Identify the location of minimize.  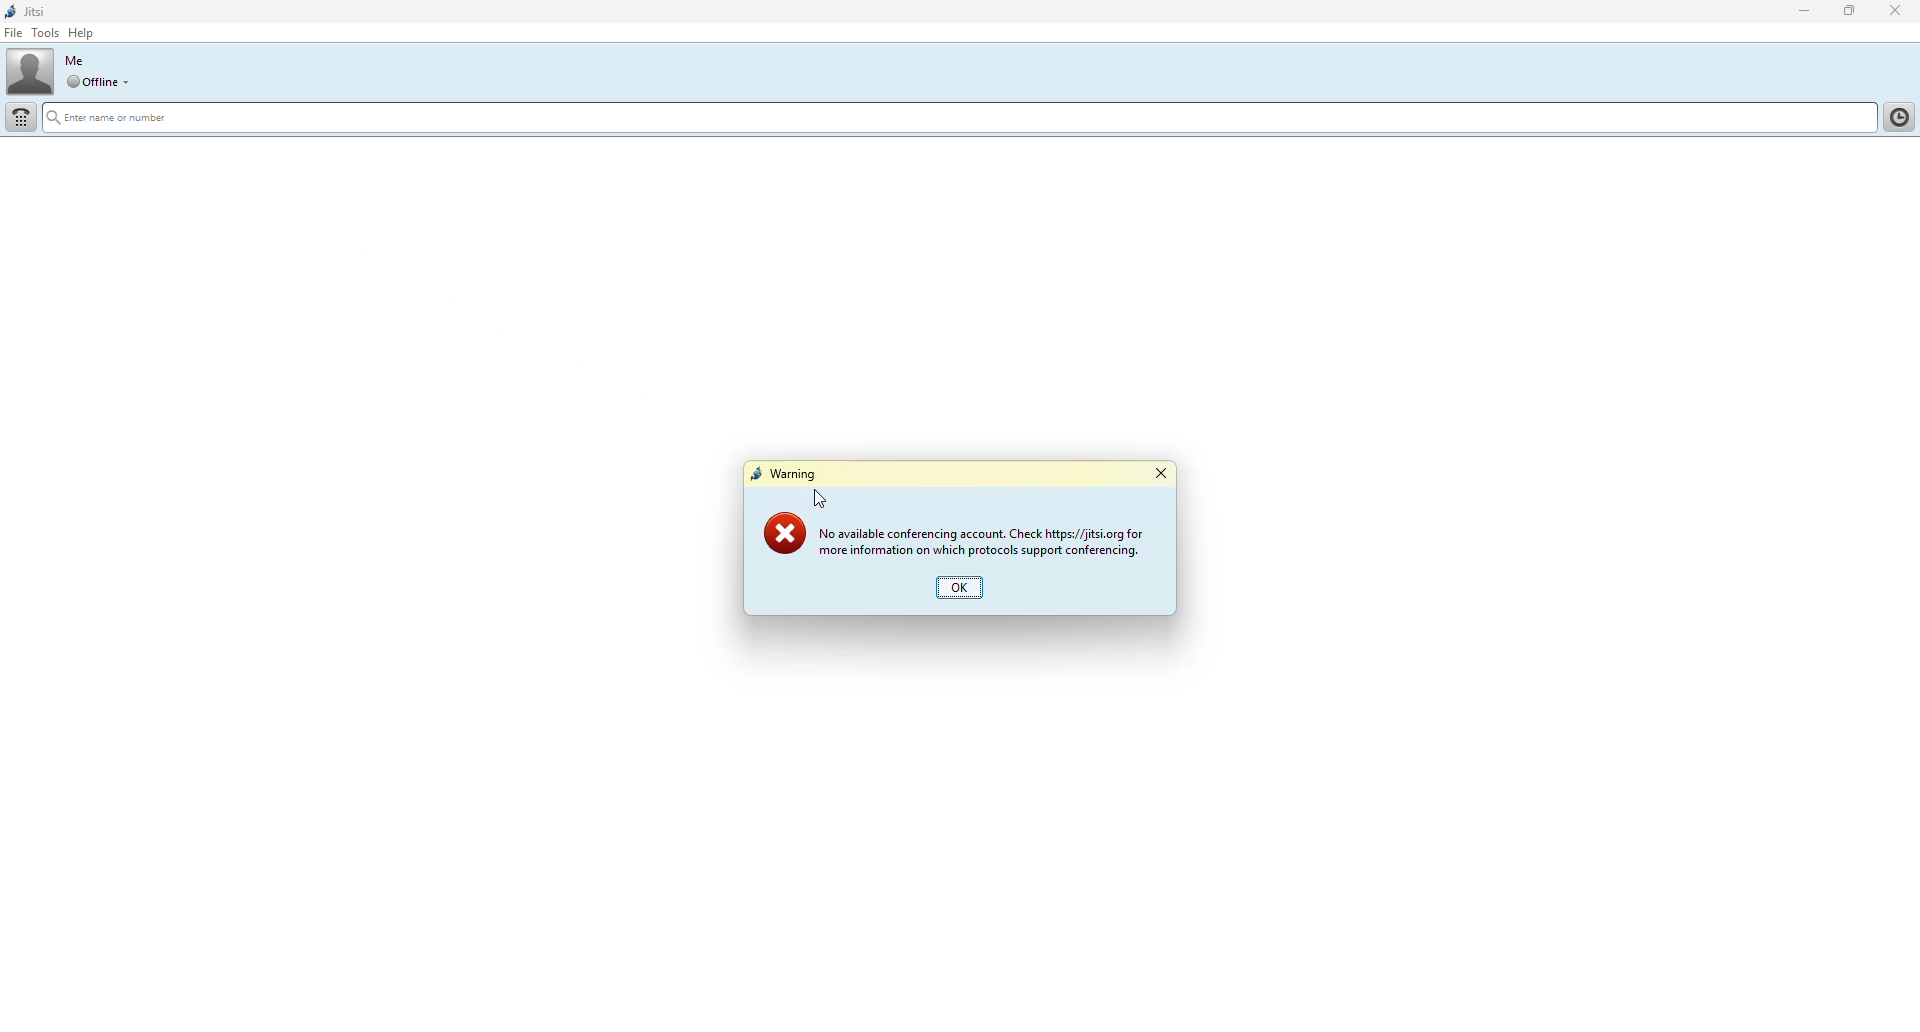
(1803, 12).